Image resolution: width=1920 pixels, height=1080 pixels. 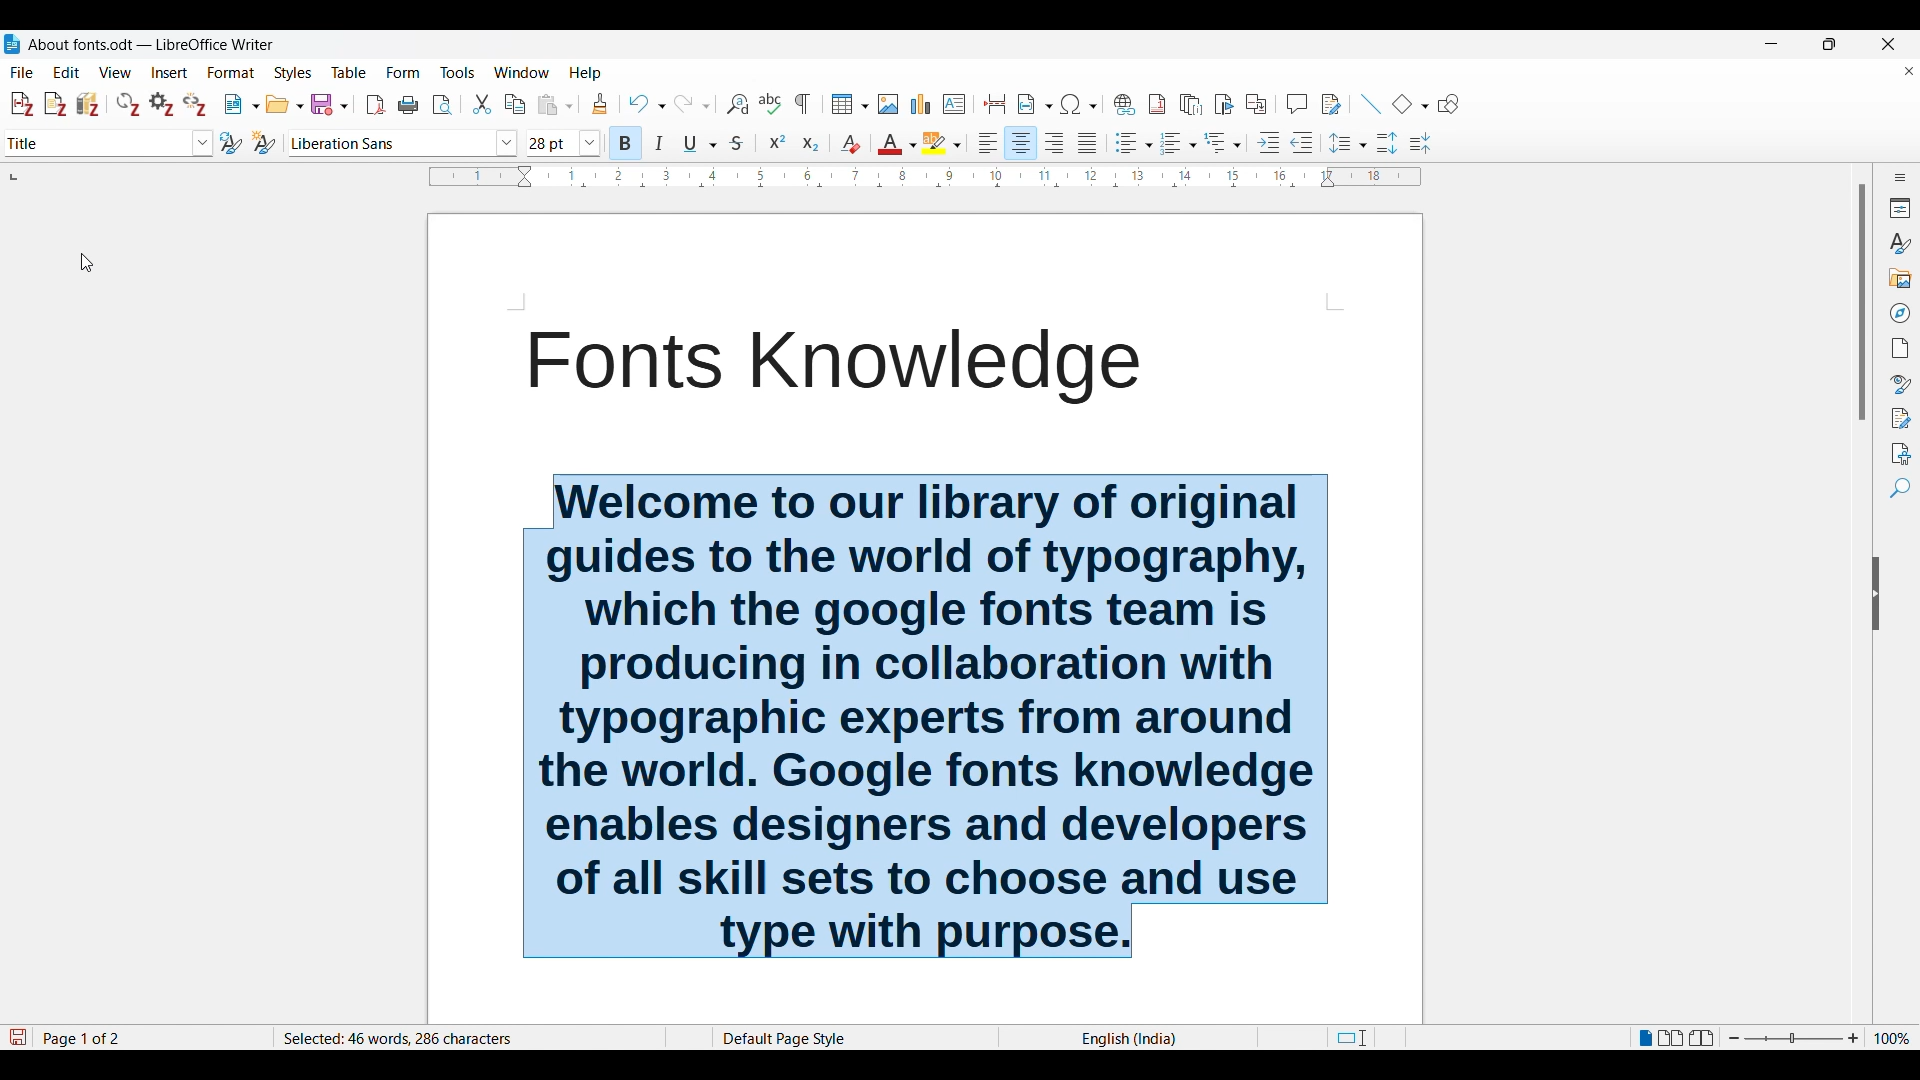 What do you see at coordinates (1672, 1038) in the screenshot?
I see `Multiple page view` at bounding box center [1672, 1038].